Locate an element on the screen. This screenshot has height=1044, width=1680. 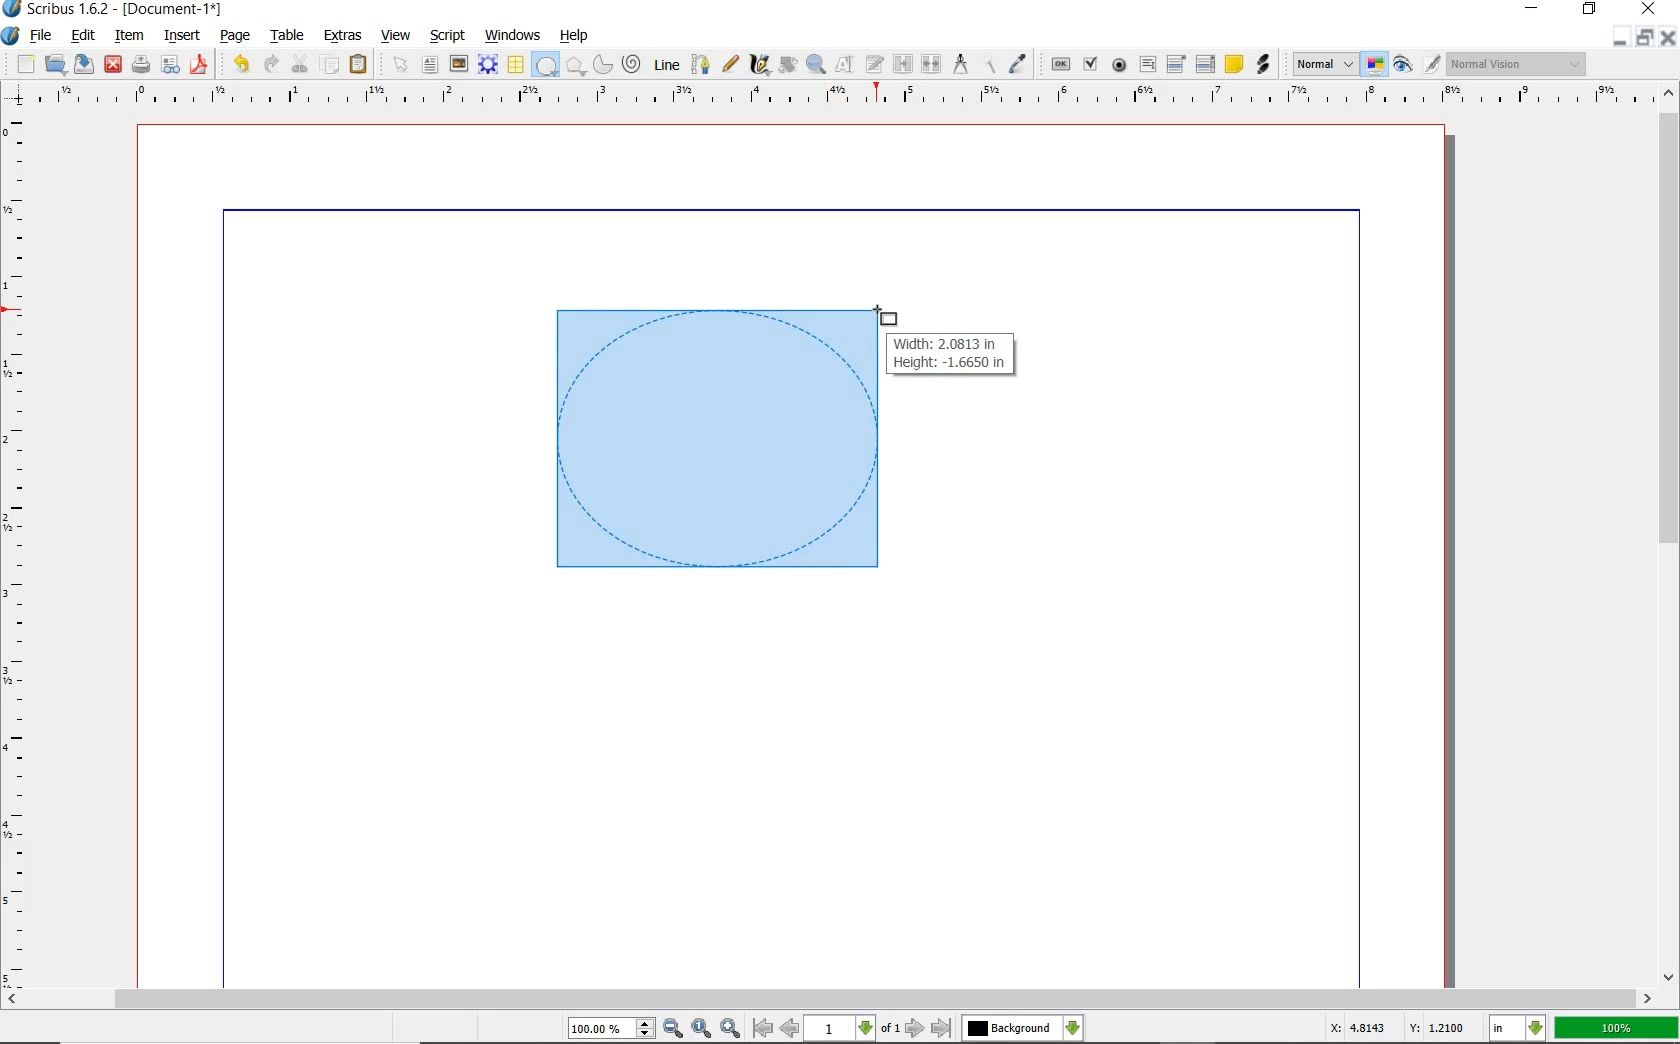
BEZIER CURVE is located at coordinates (701, 64).